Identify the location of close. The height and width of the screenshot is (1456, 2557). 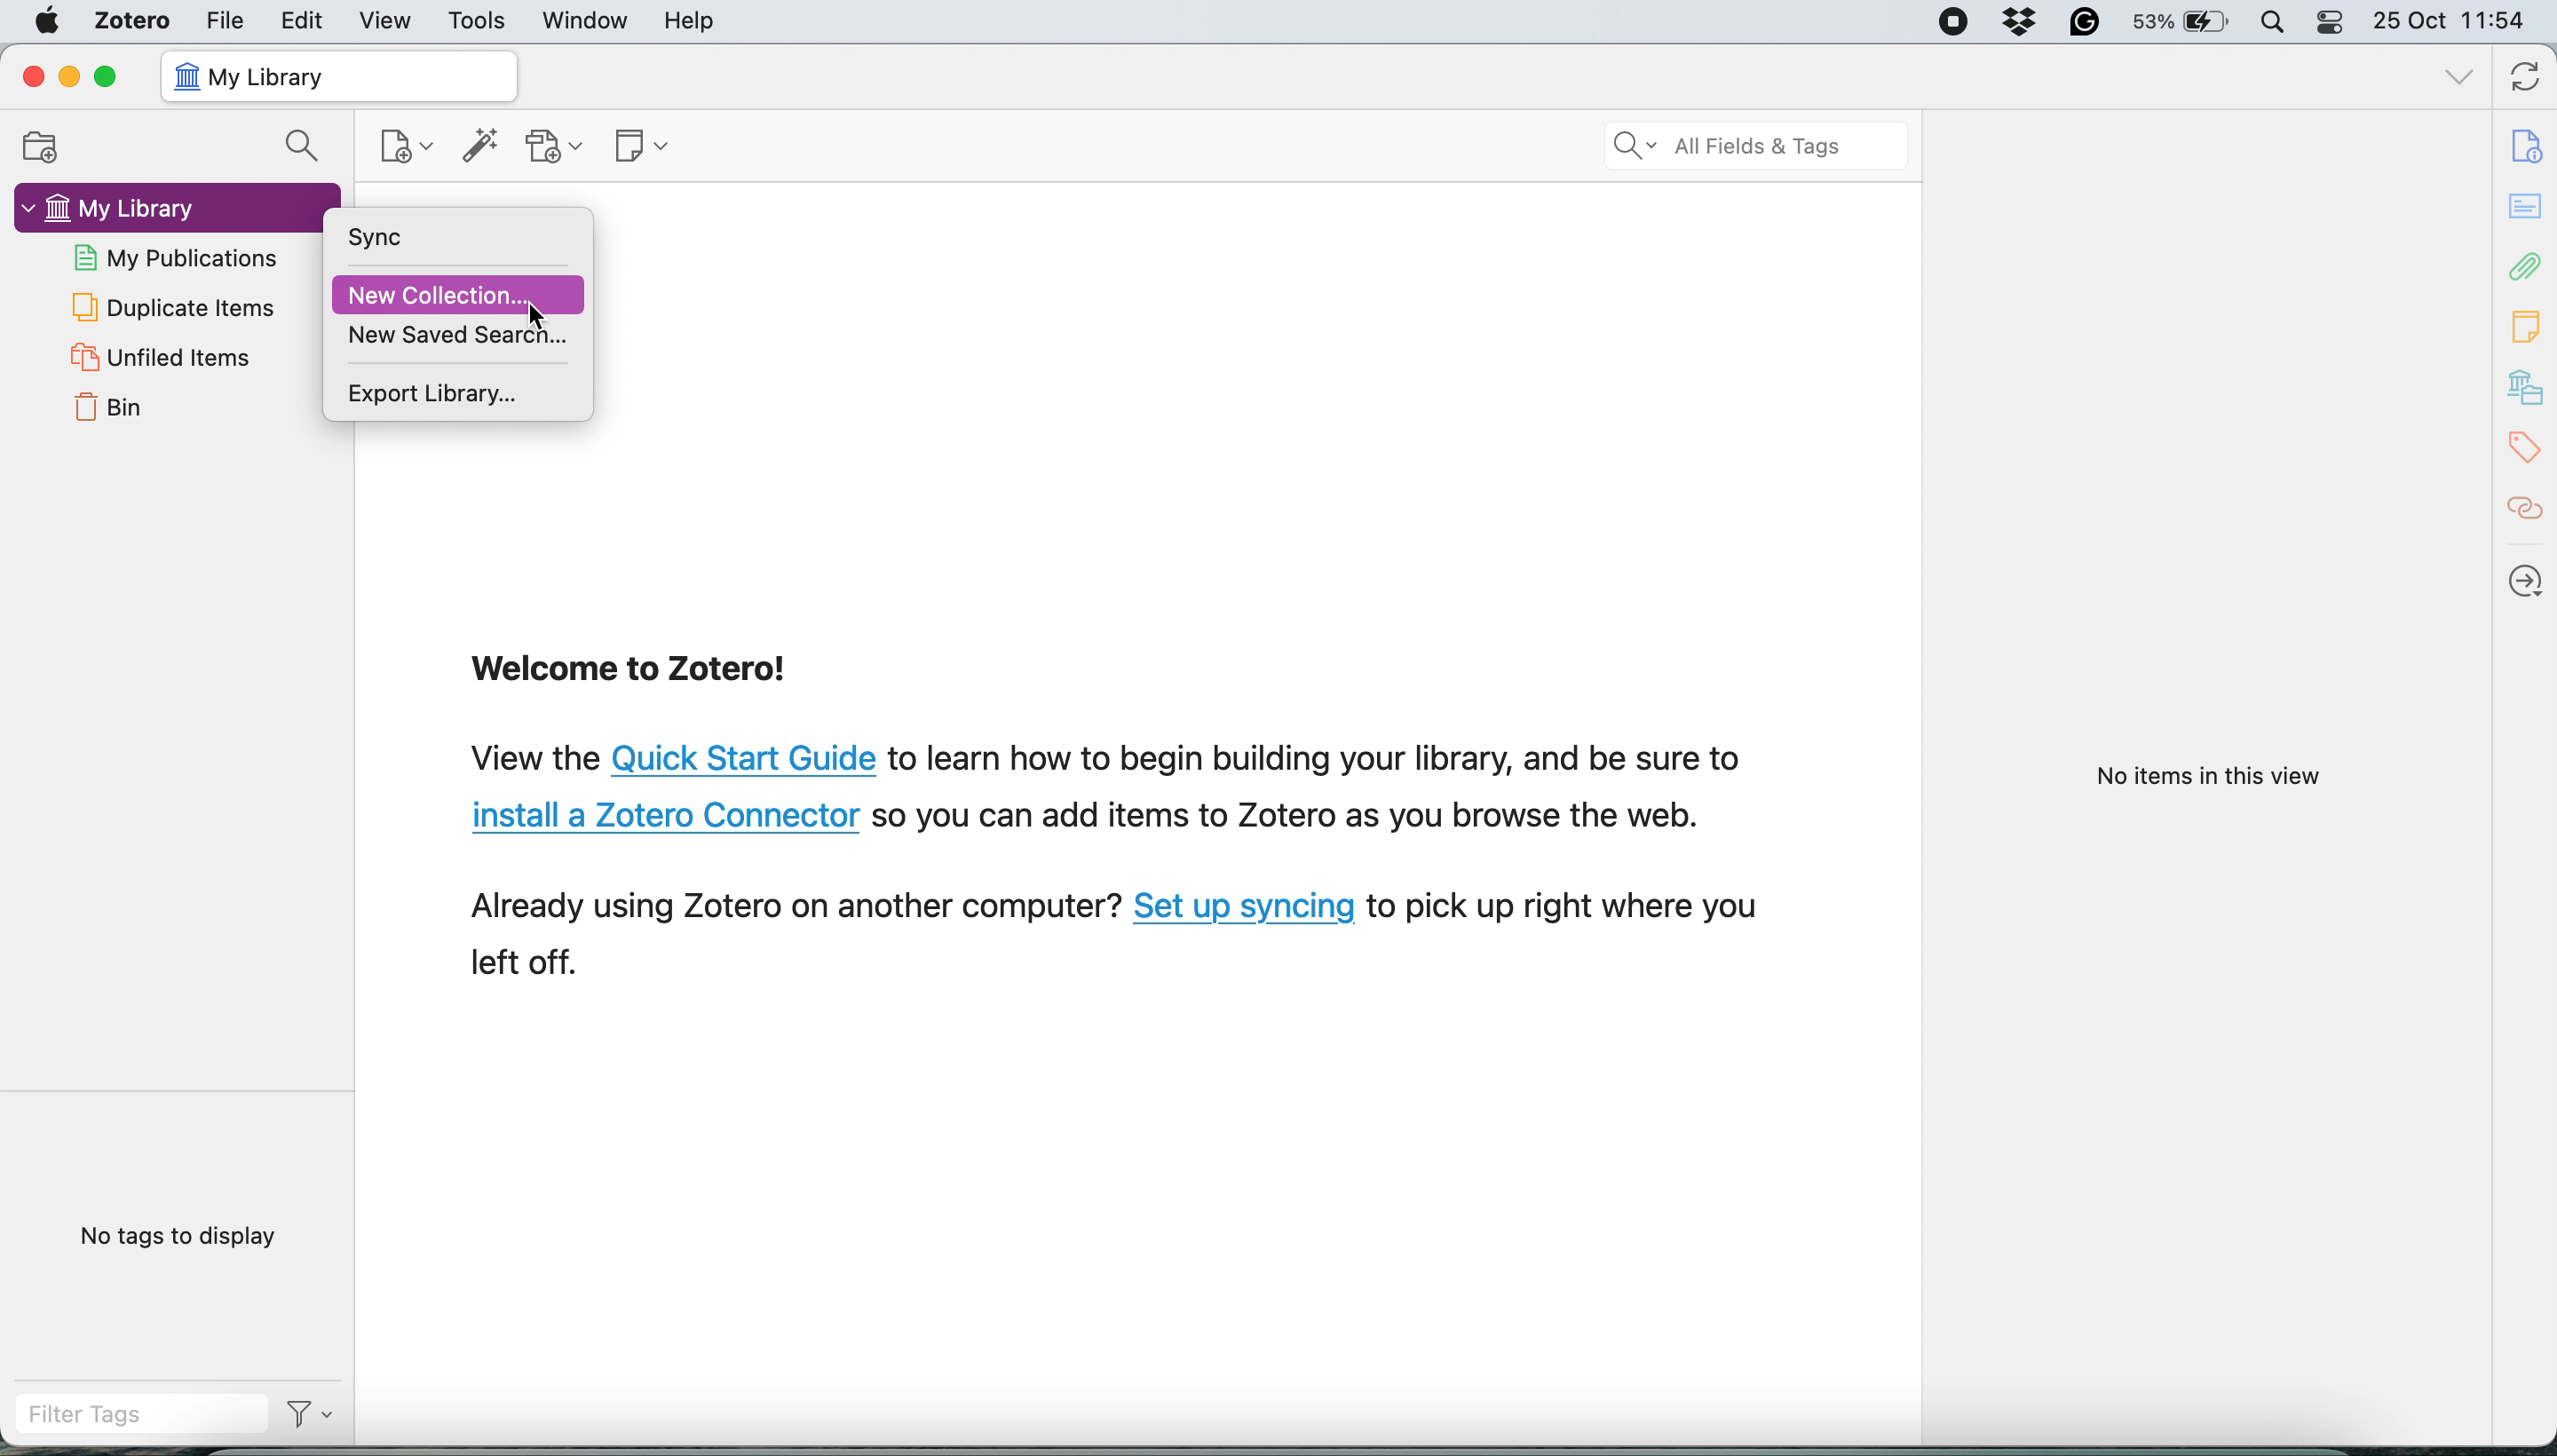
(31, 76).